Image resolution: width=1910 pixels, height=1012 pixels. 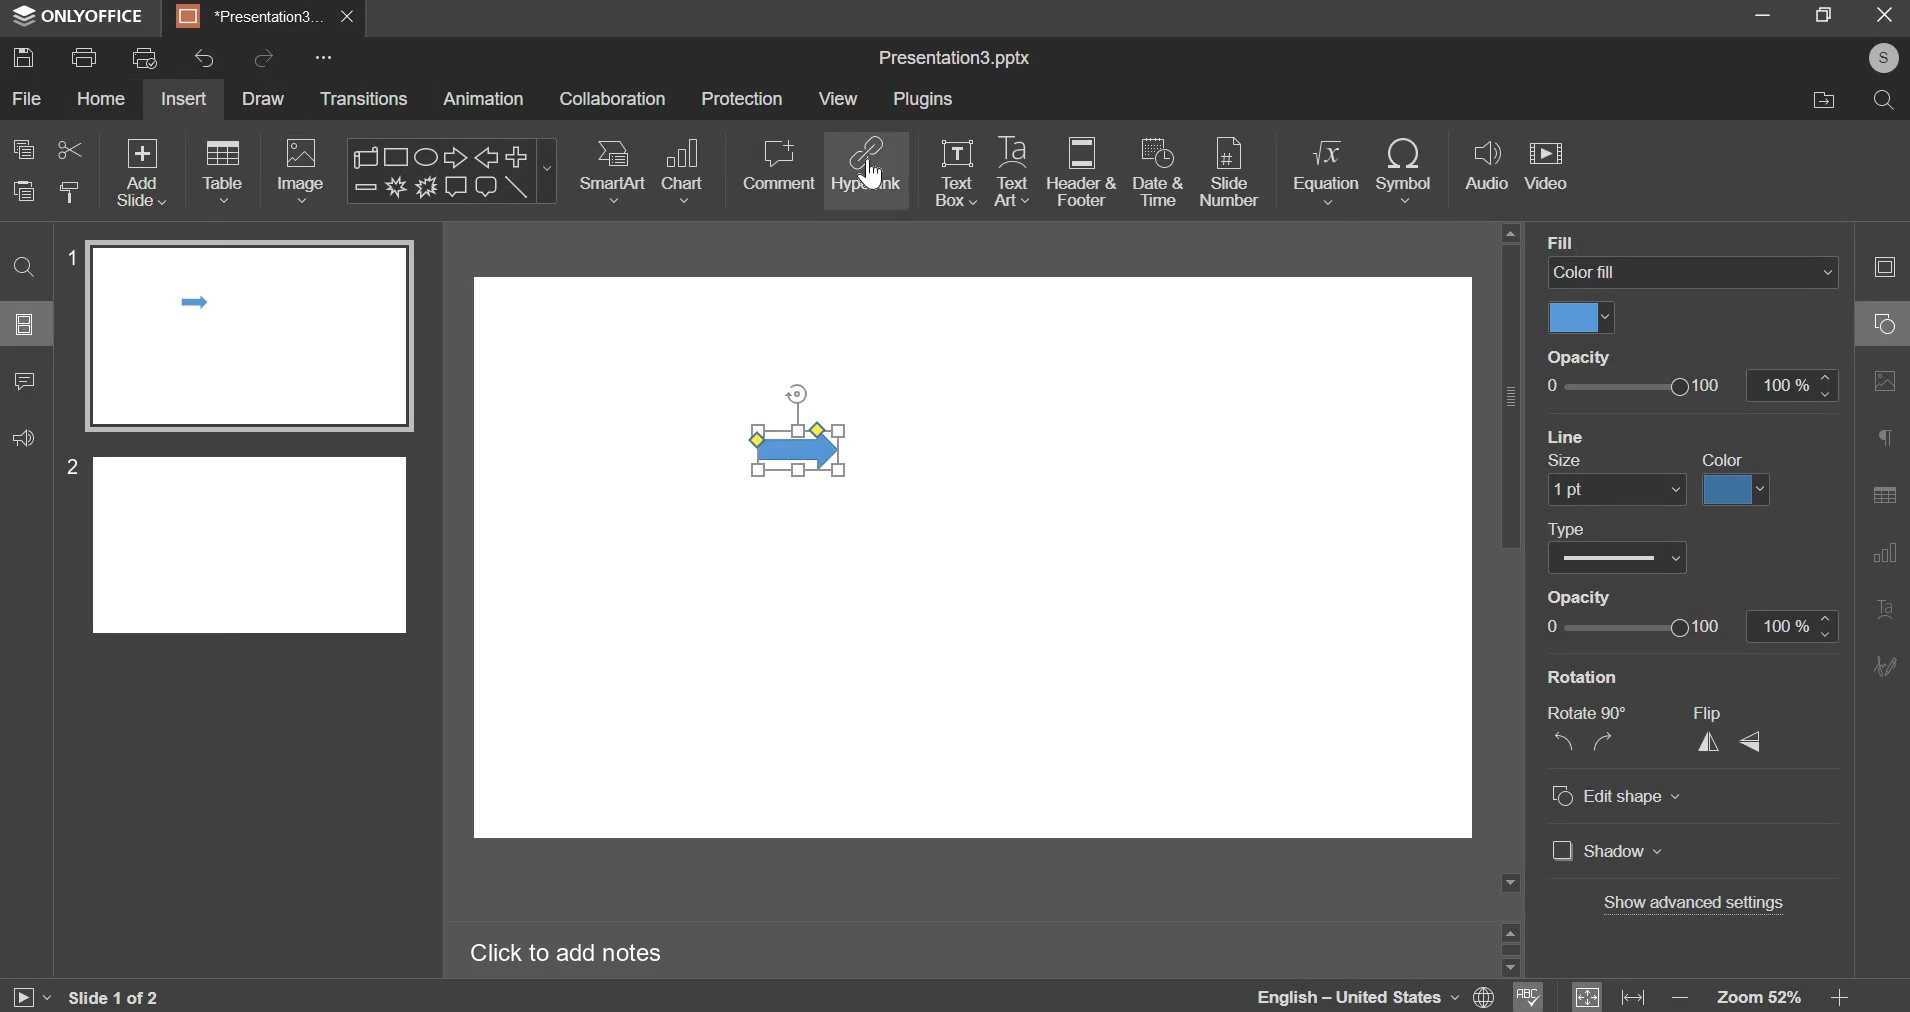 I want to click on app name, so click(x=79, y=20).